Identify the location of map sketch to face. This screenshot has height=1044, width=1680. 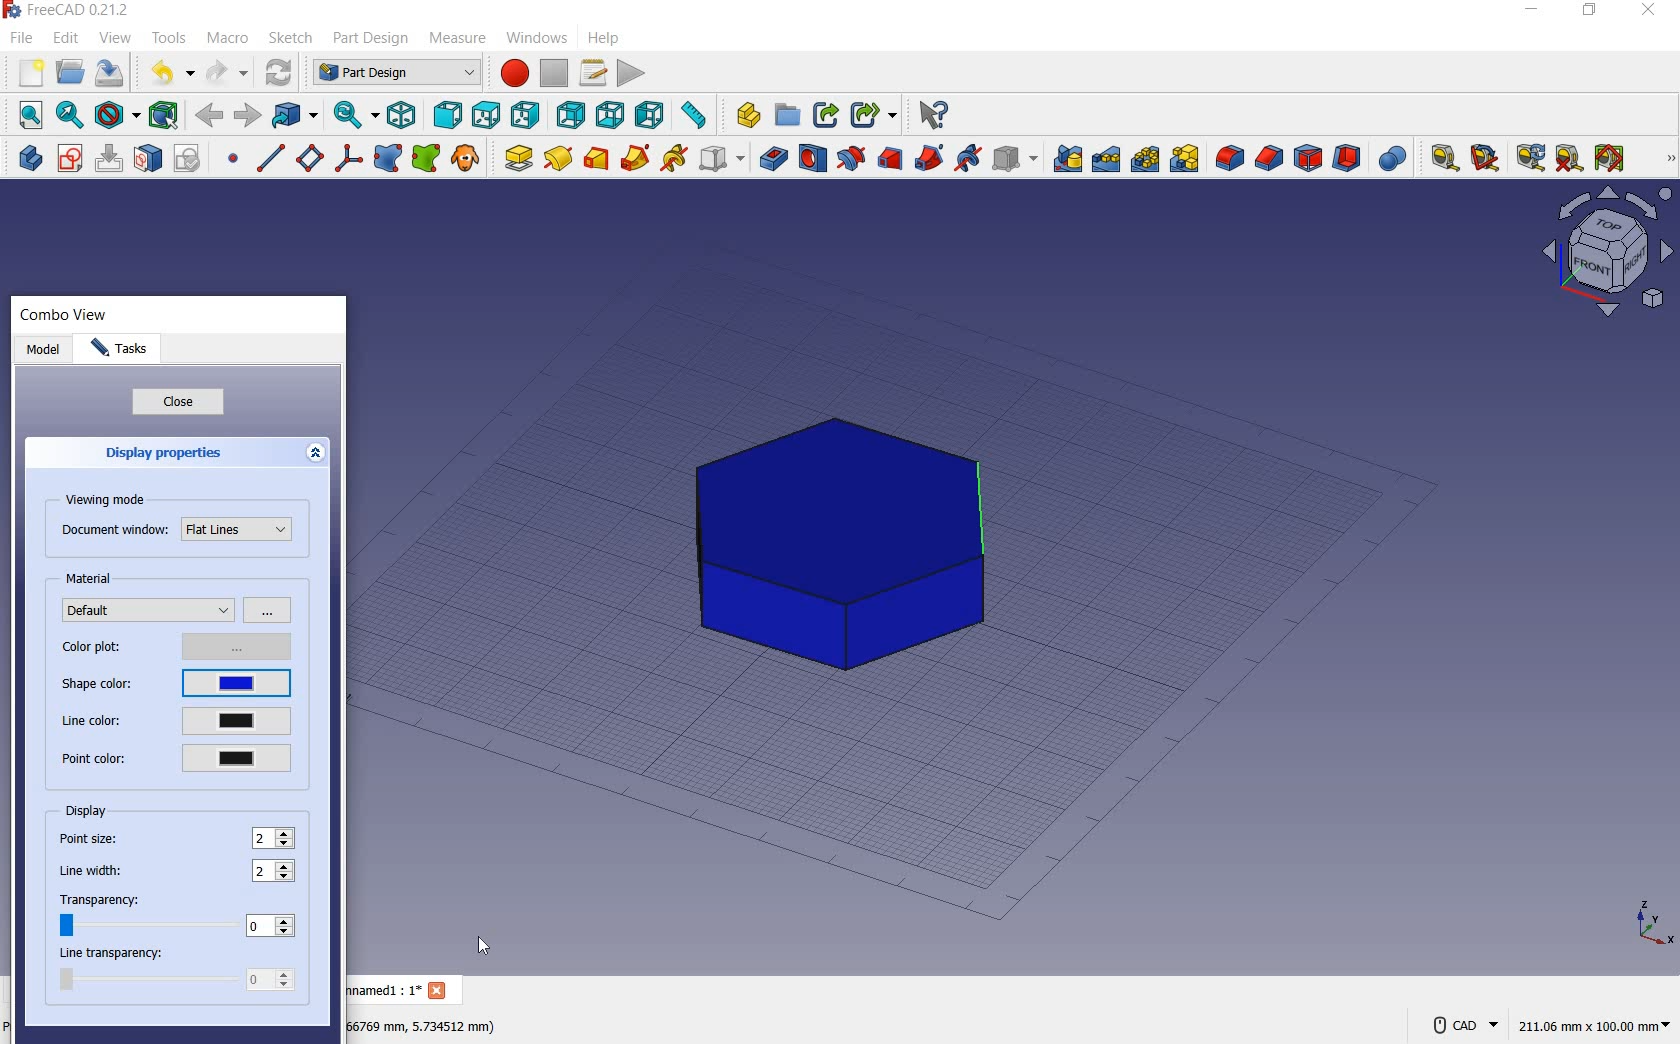
(149, 159).